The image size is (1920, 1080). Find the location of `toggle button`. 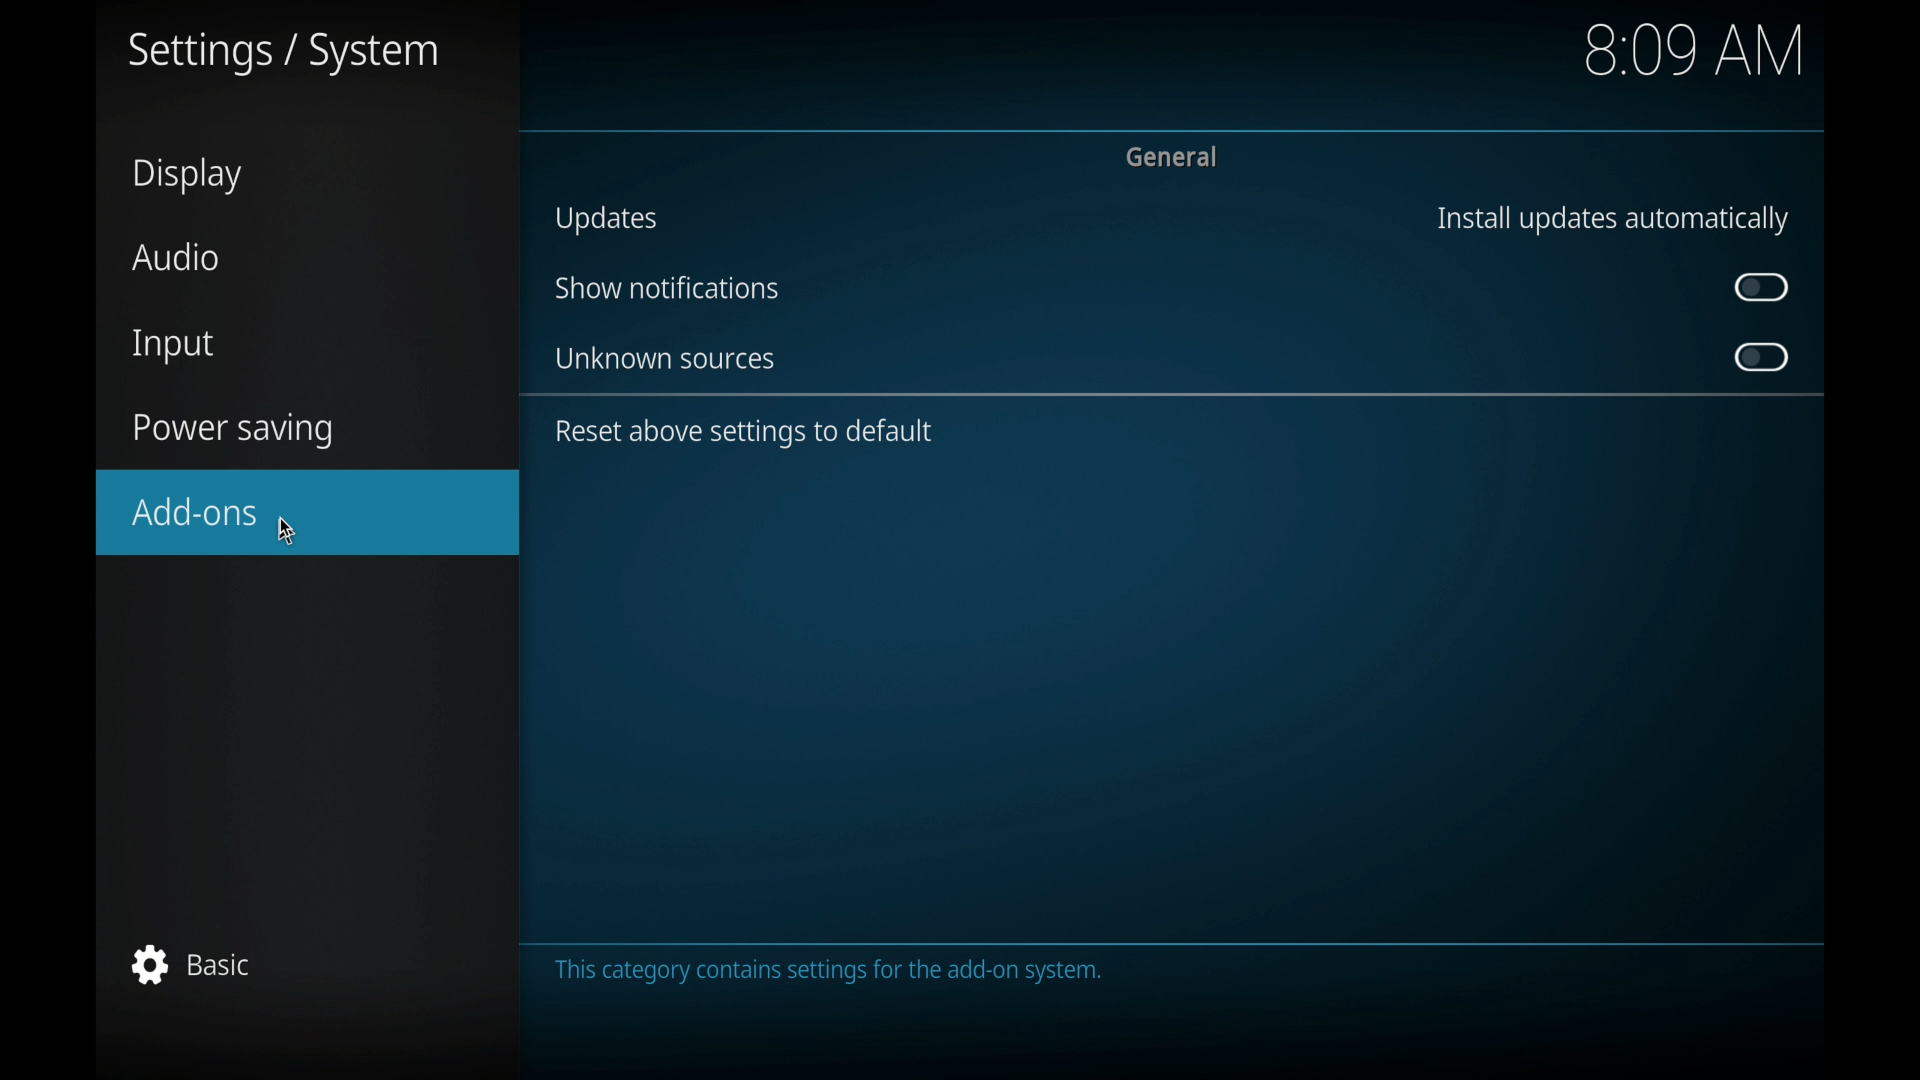

toggle button is located at coordinates (1763, 358).